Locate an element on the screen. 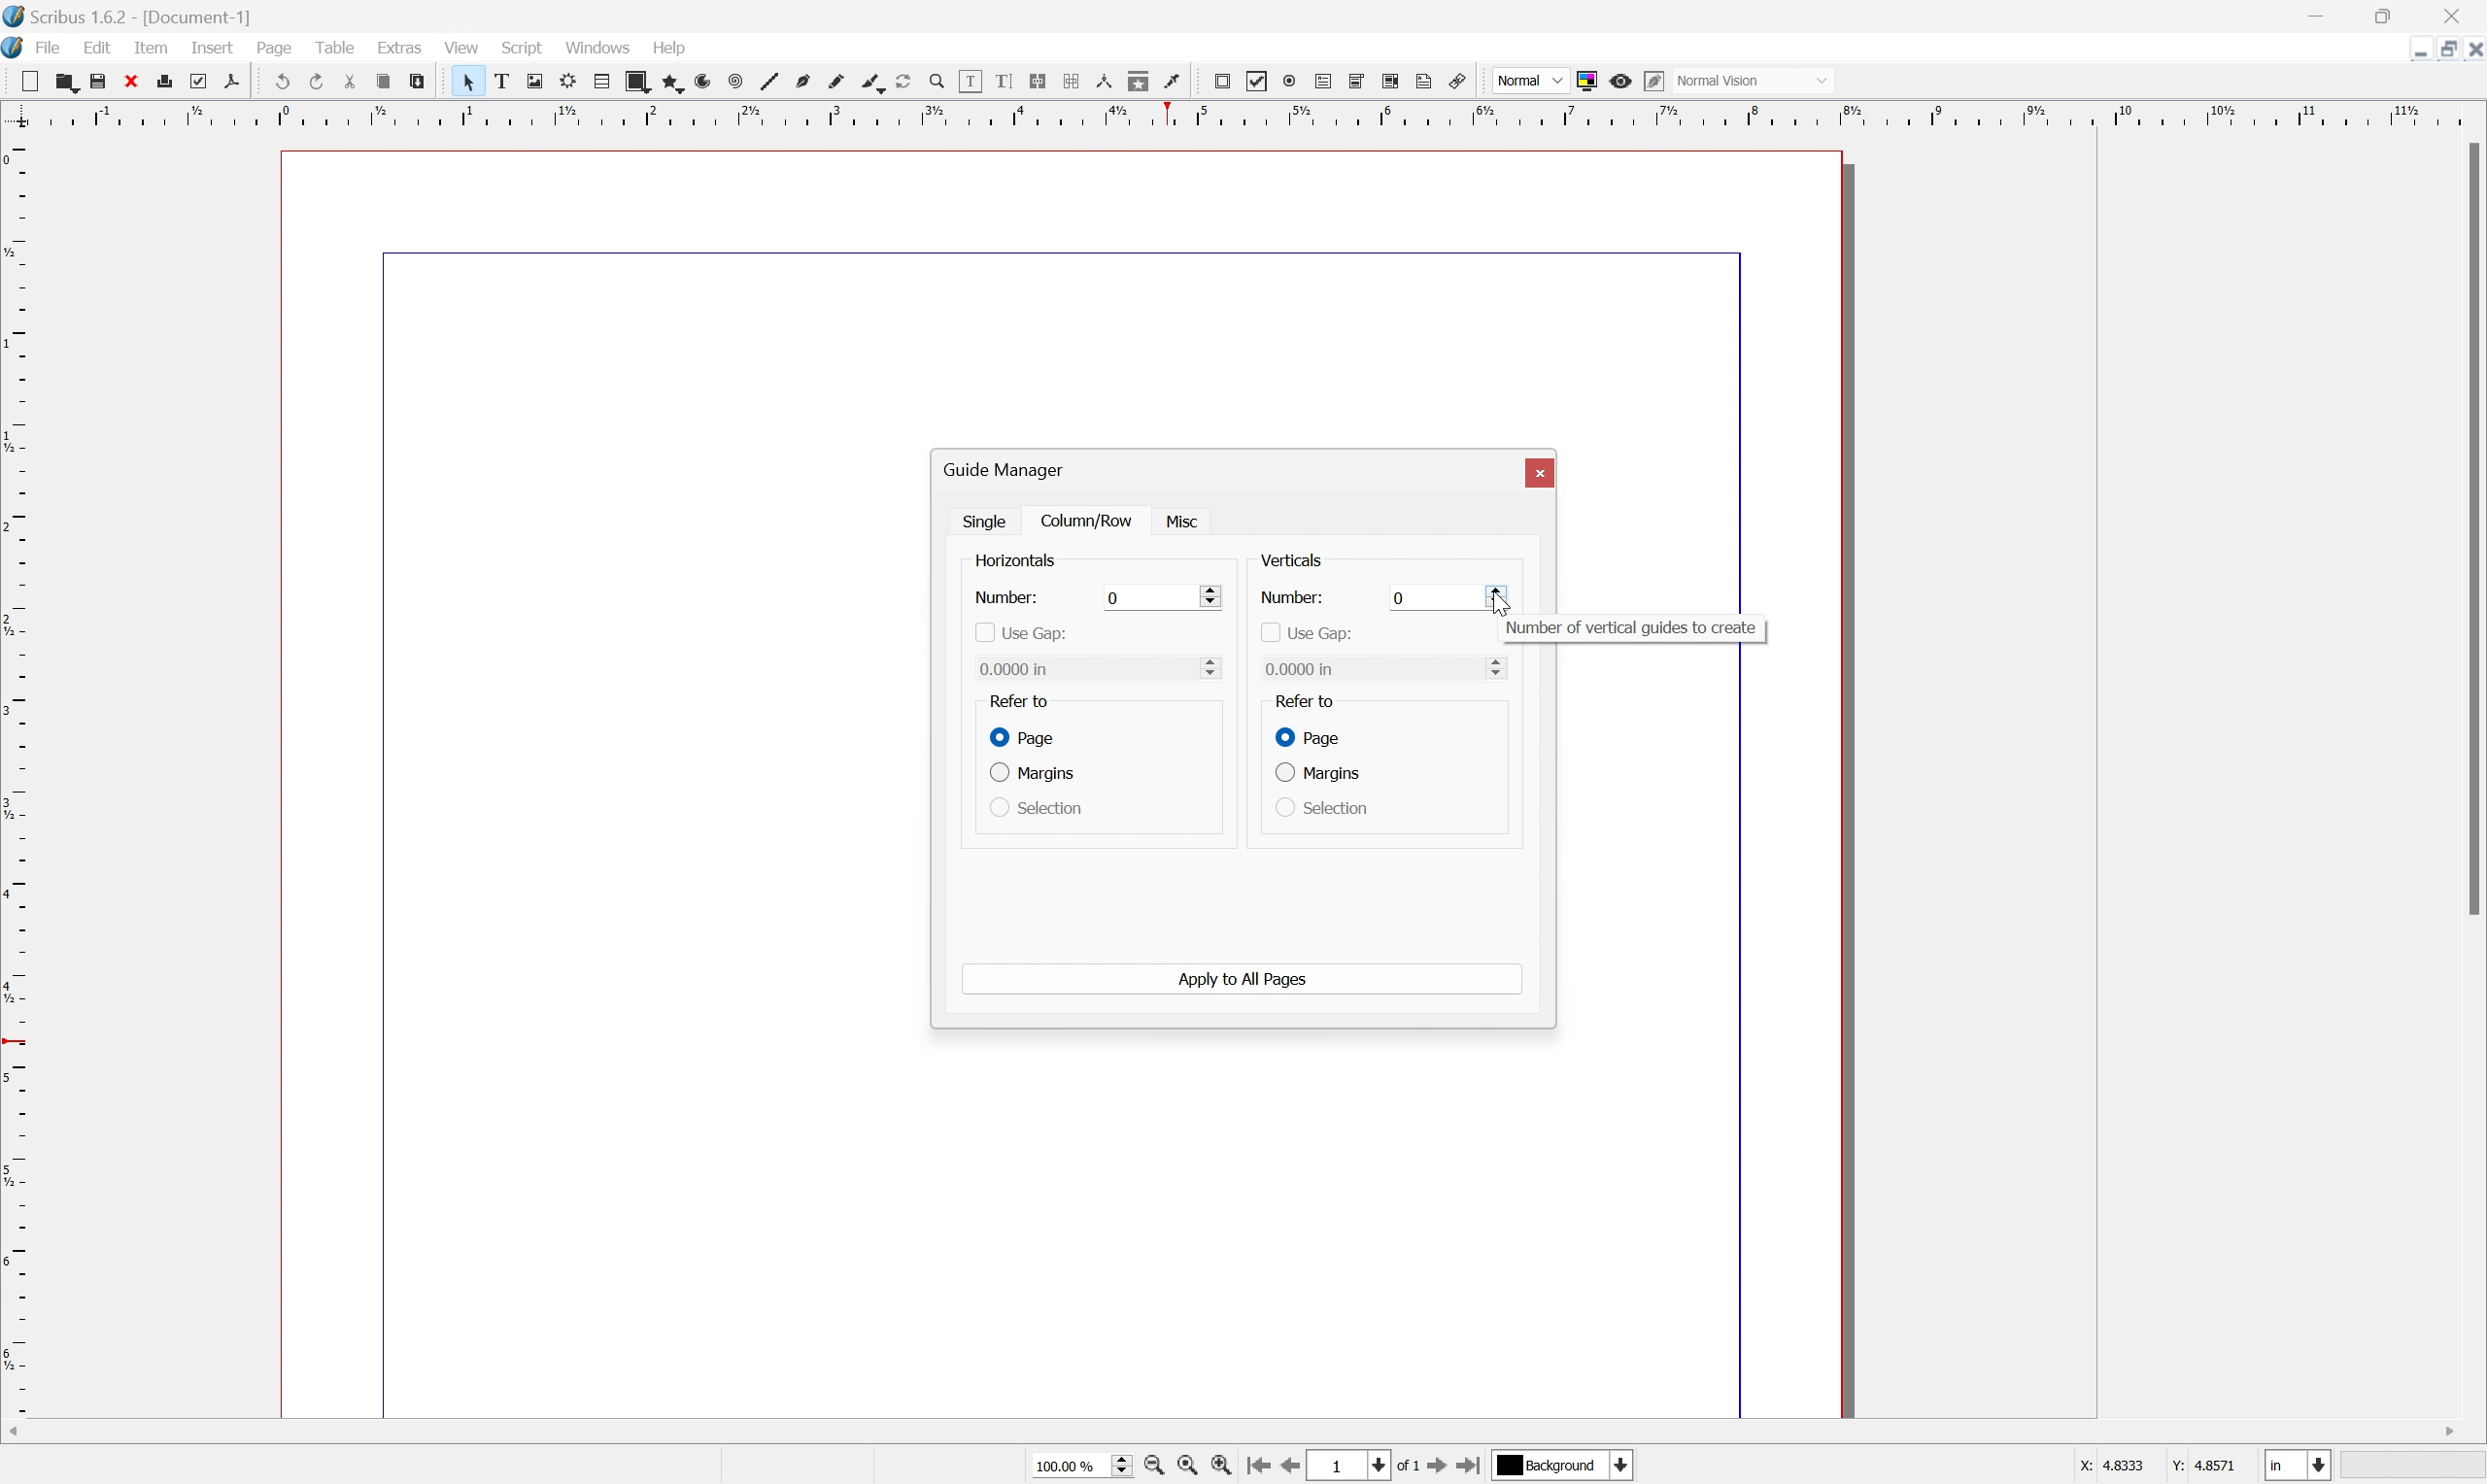 The image size is (2487, 1484). use gap is located at coordinates (1305, 632).